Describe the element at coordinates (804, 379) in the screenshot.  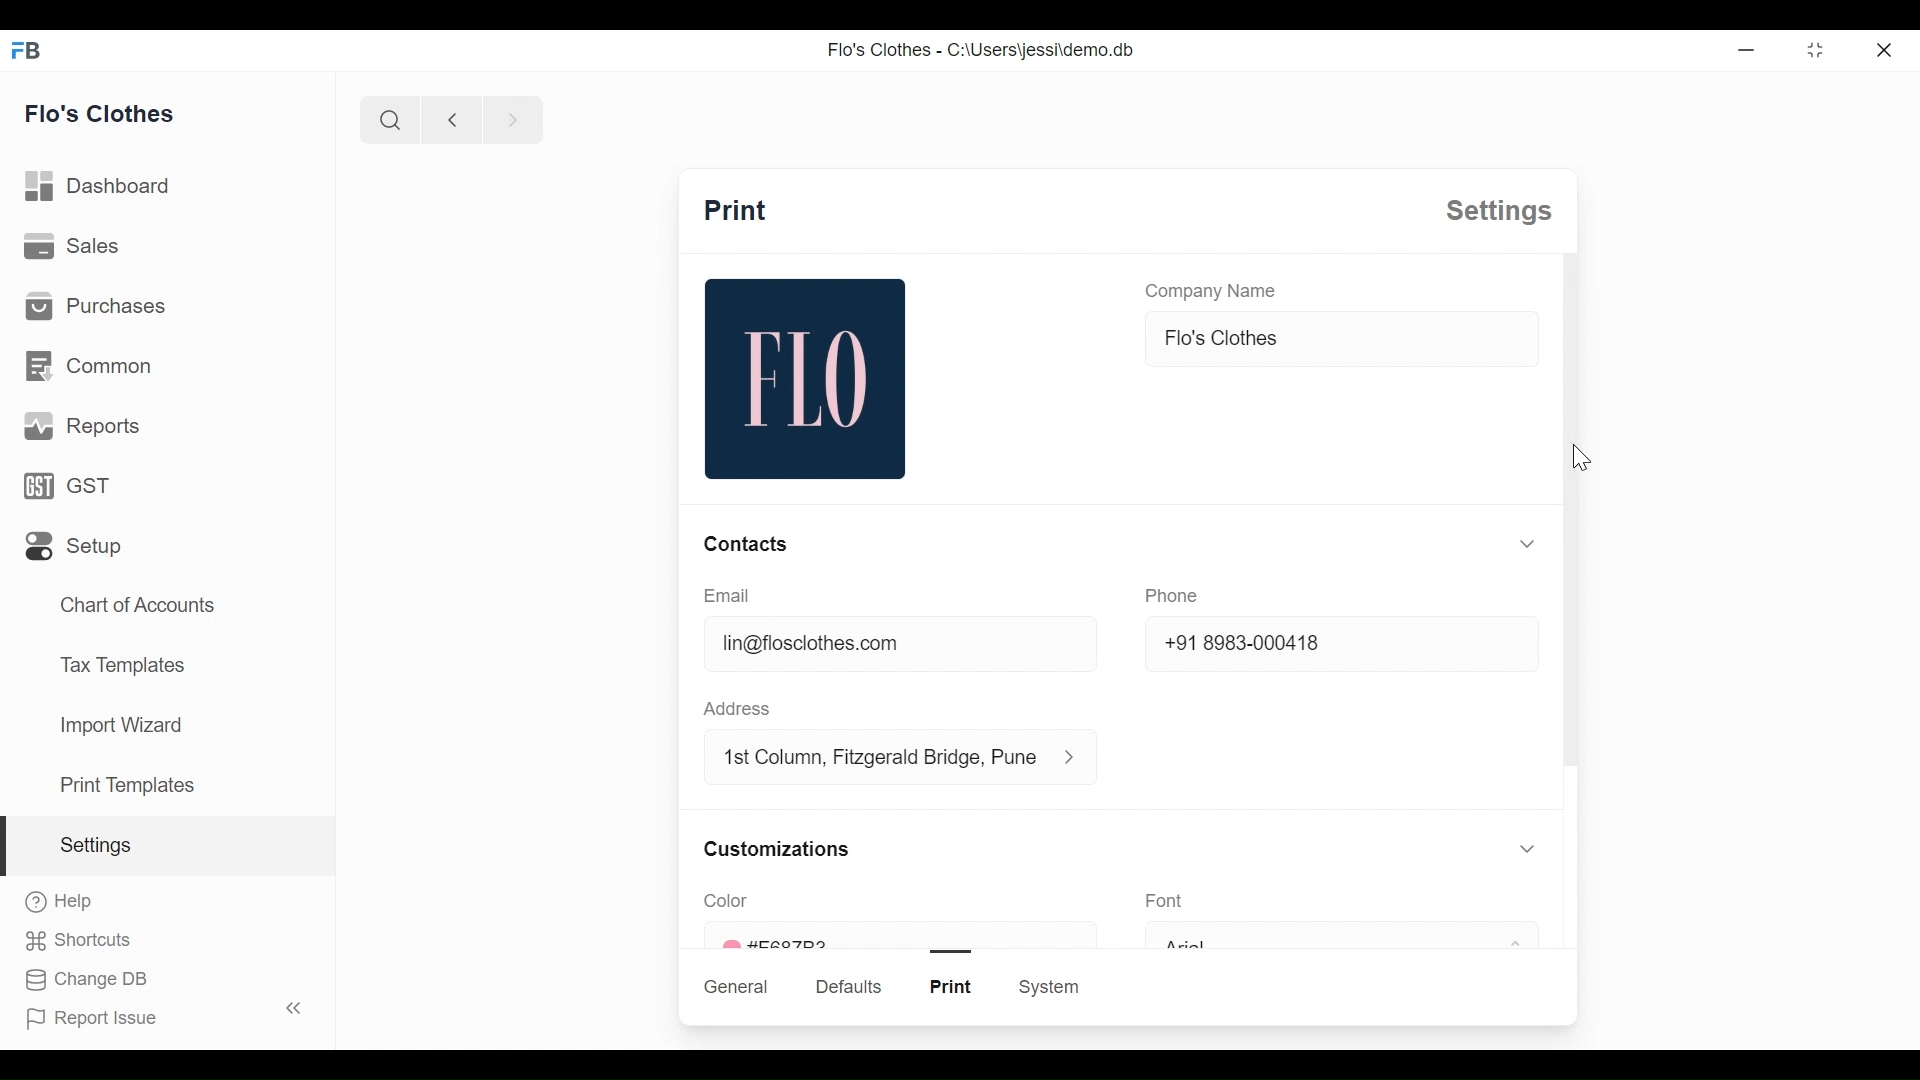
I see `flo image` at that location.